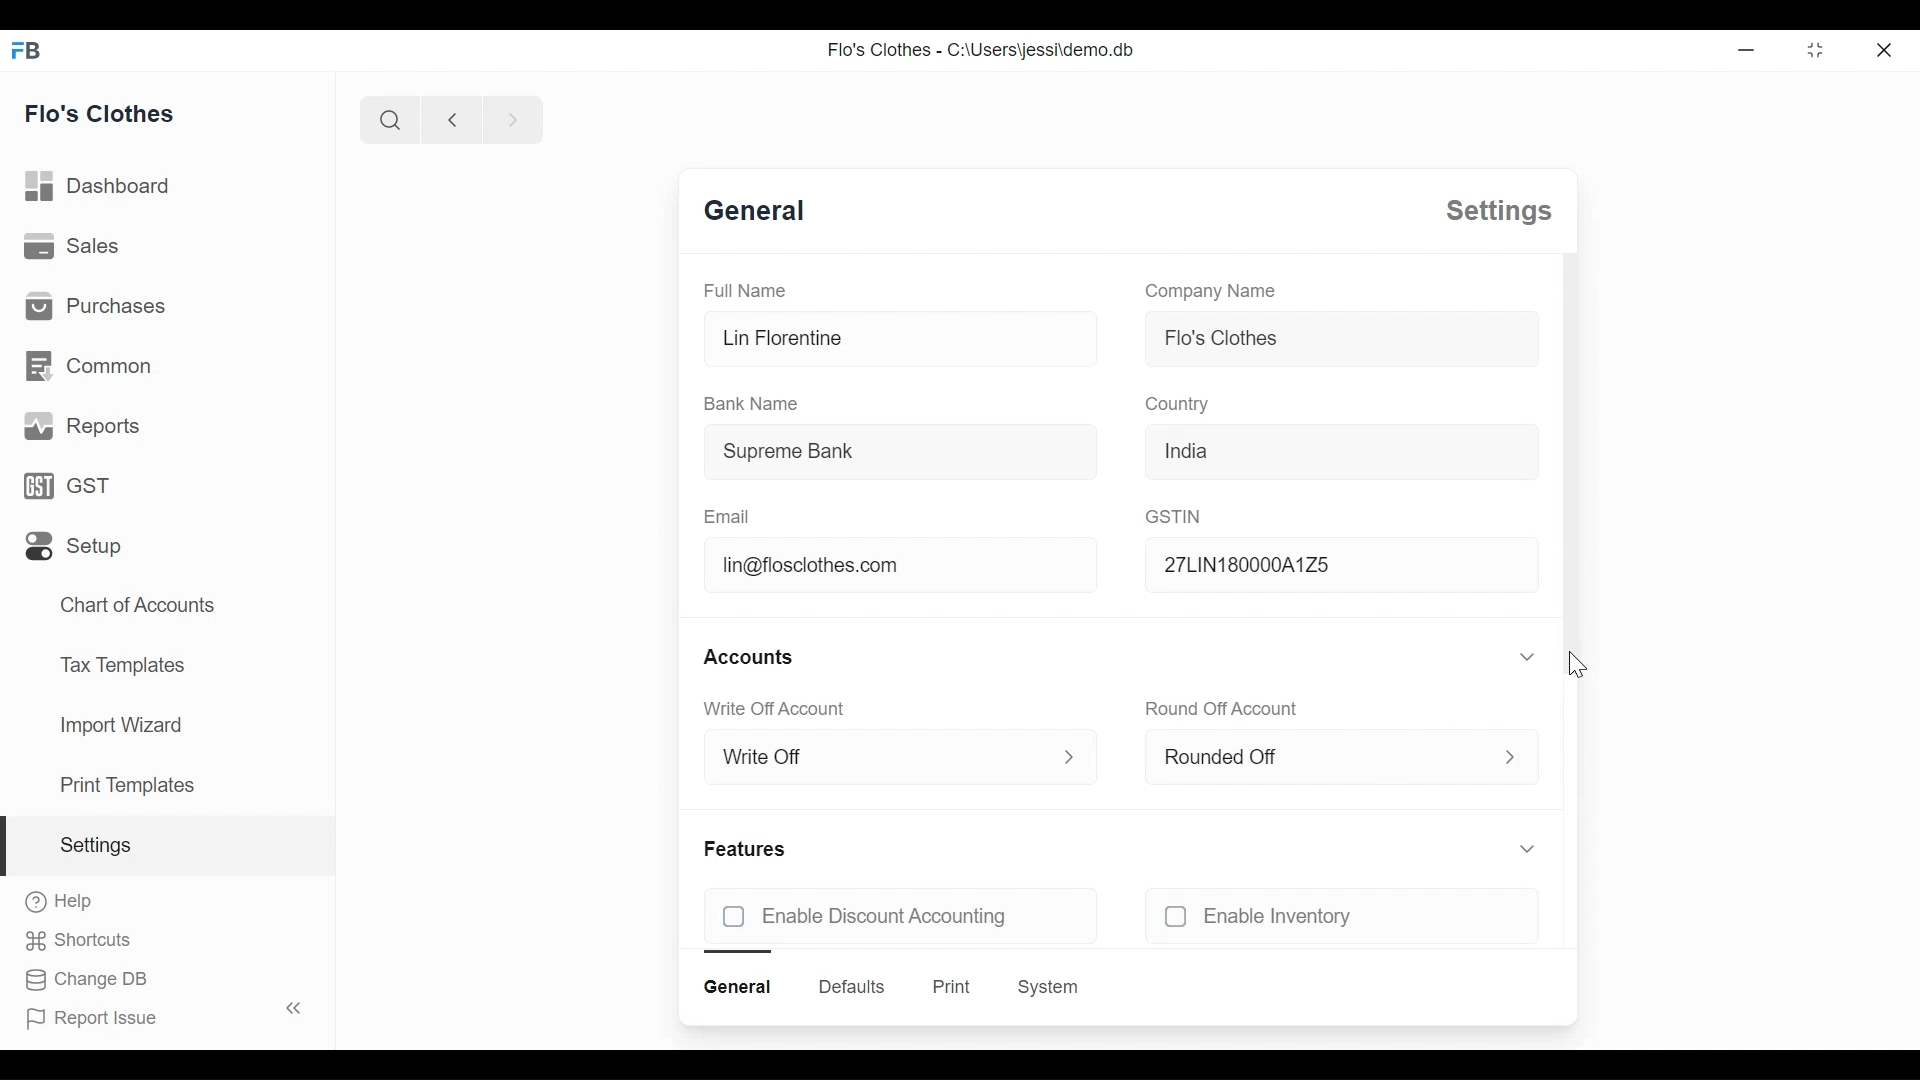 This screenshot has width=1920, height=1080. I want to click on Flo's Clothes, so click(1336, 338).